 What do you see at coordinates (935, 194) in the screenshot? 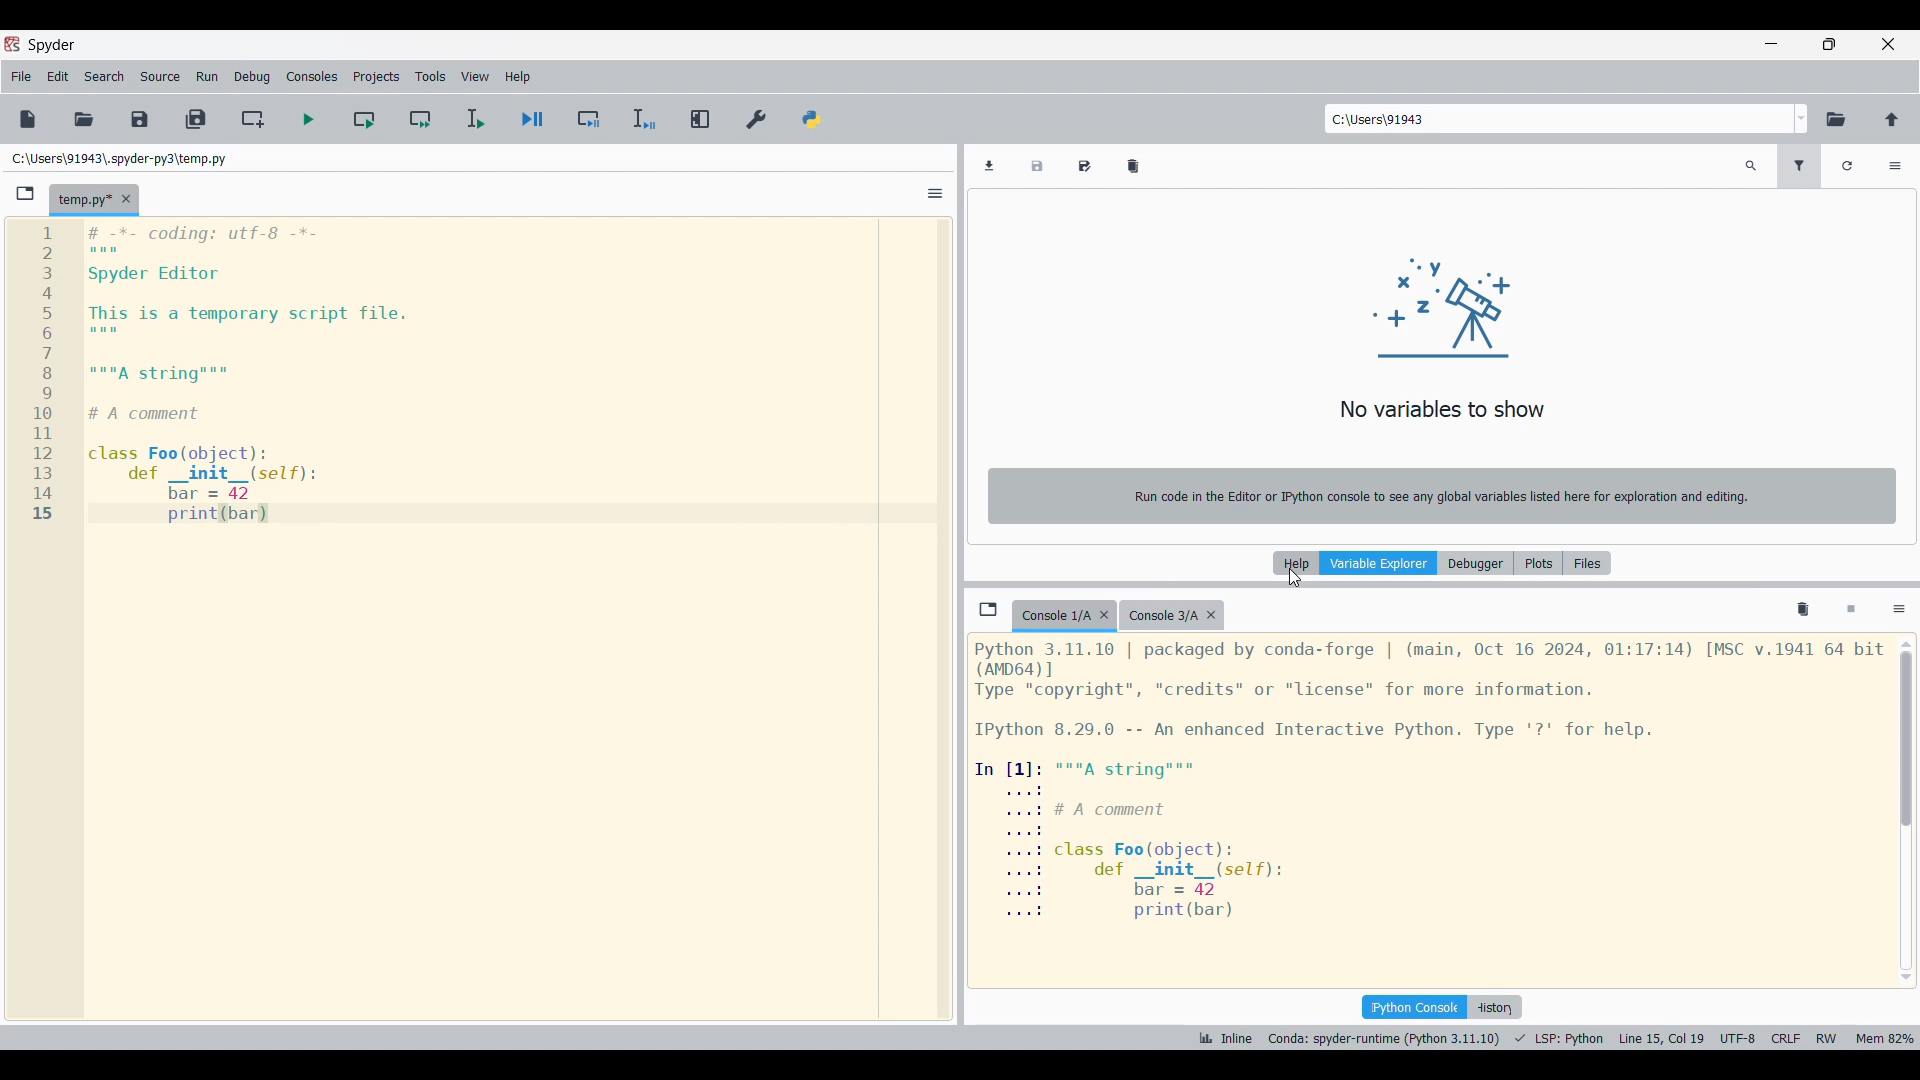
I see `Options ` at bounding box center [935, 194].